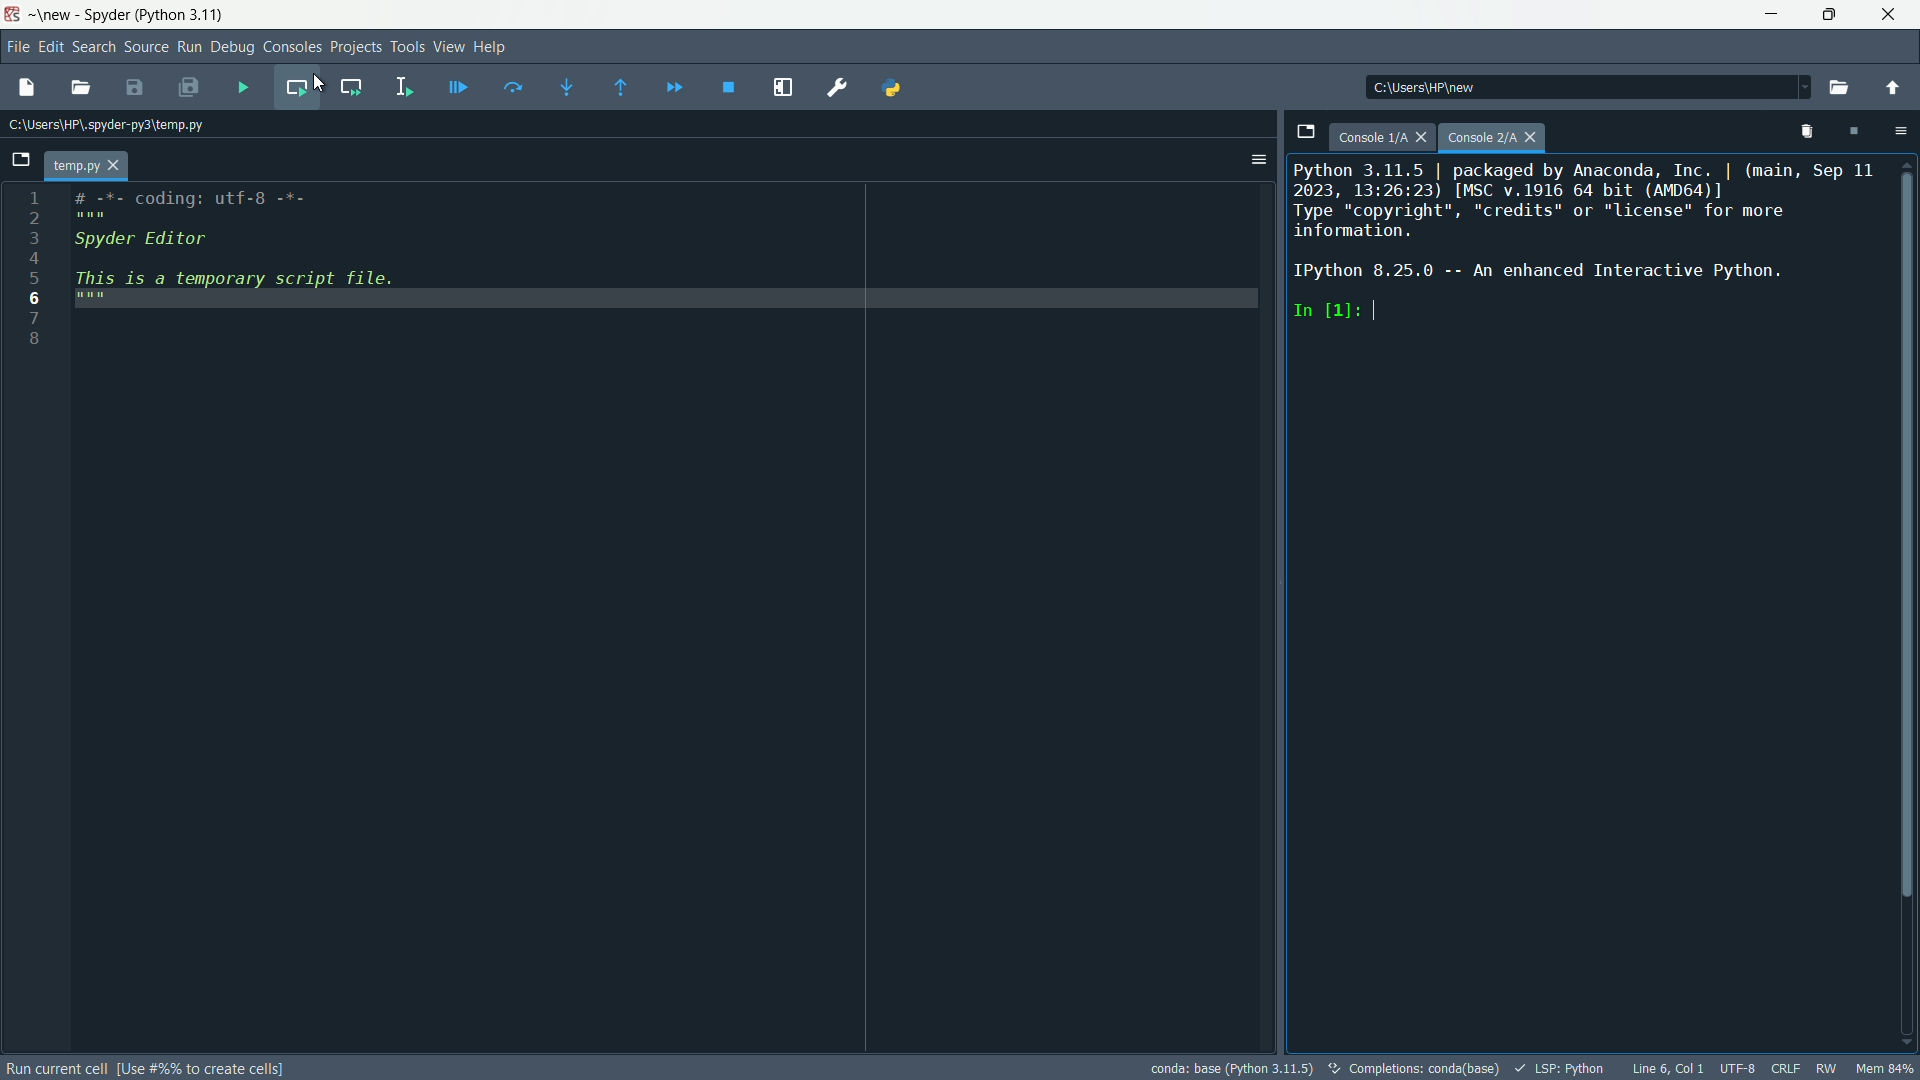  What do you see at coordinates (1665, 1068) in the screenshot?
I see `Line 6, Col 1` at bounding box center [1665, 1068].